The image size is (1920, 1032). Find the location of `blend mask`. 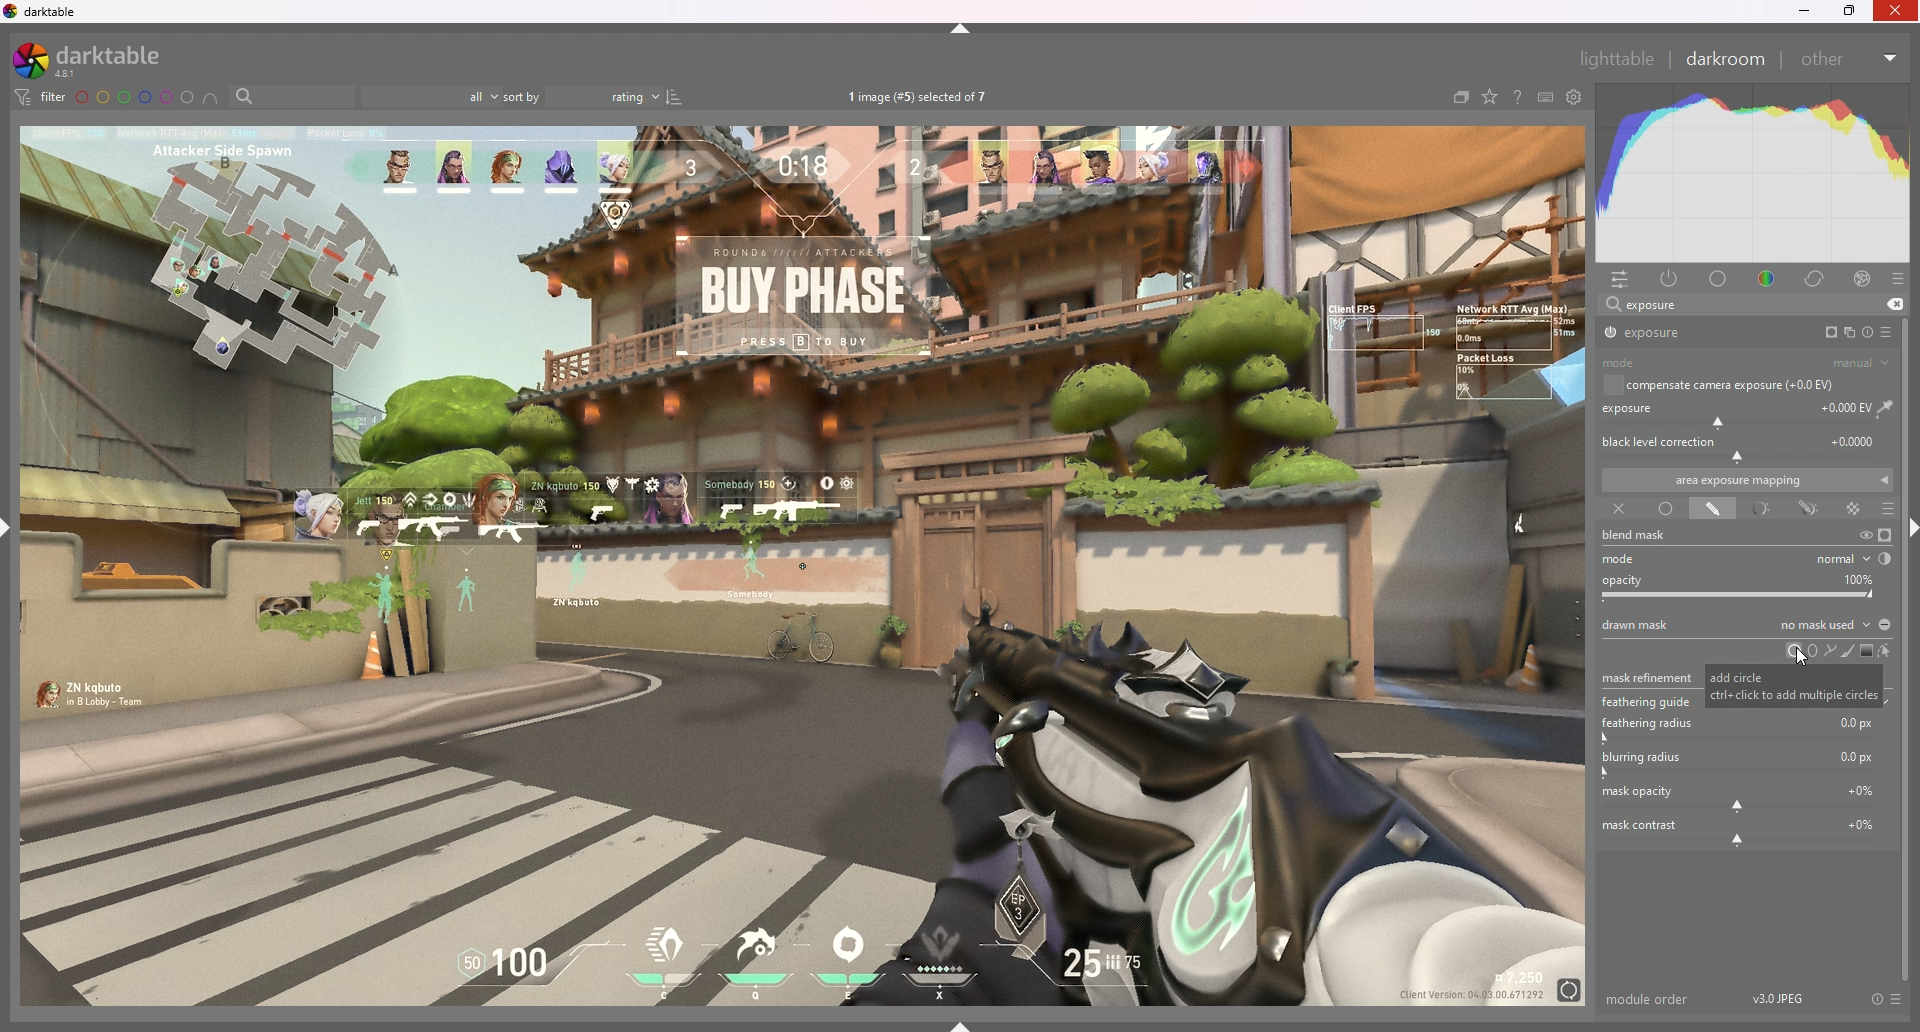

blend mask is located at coordinates (1646, 536).